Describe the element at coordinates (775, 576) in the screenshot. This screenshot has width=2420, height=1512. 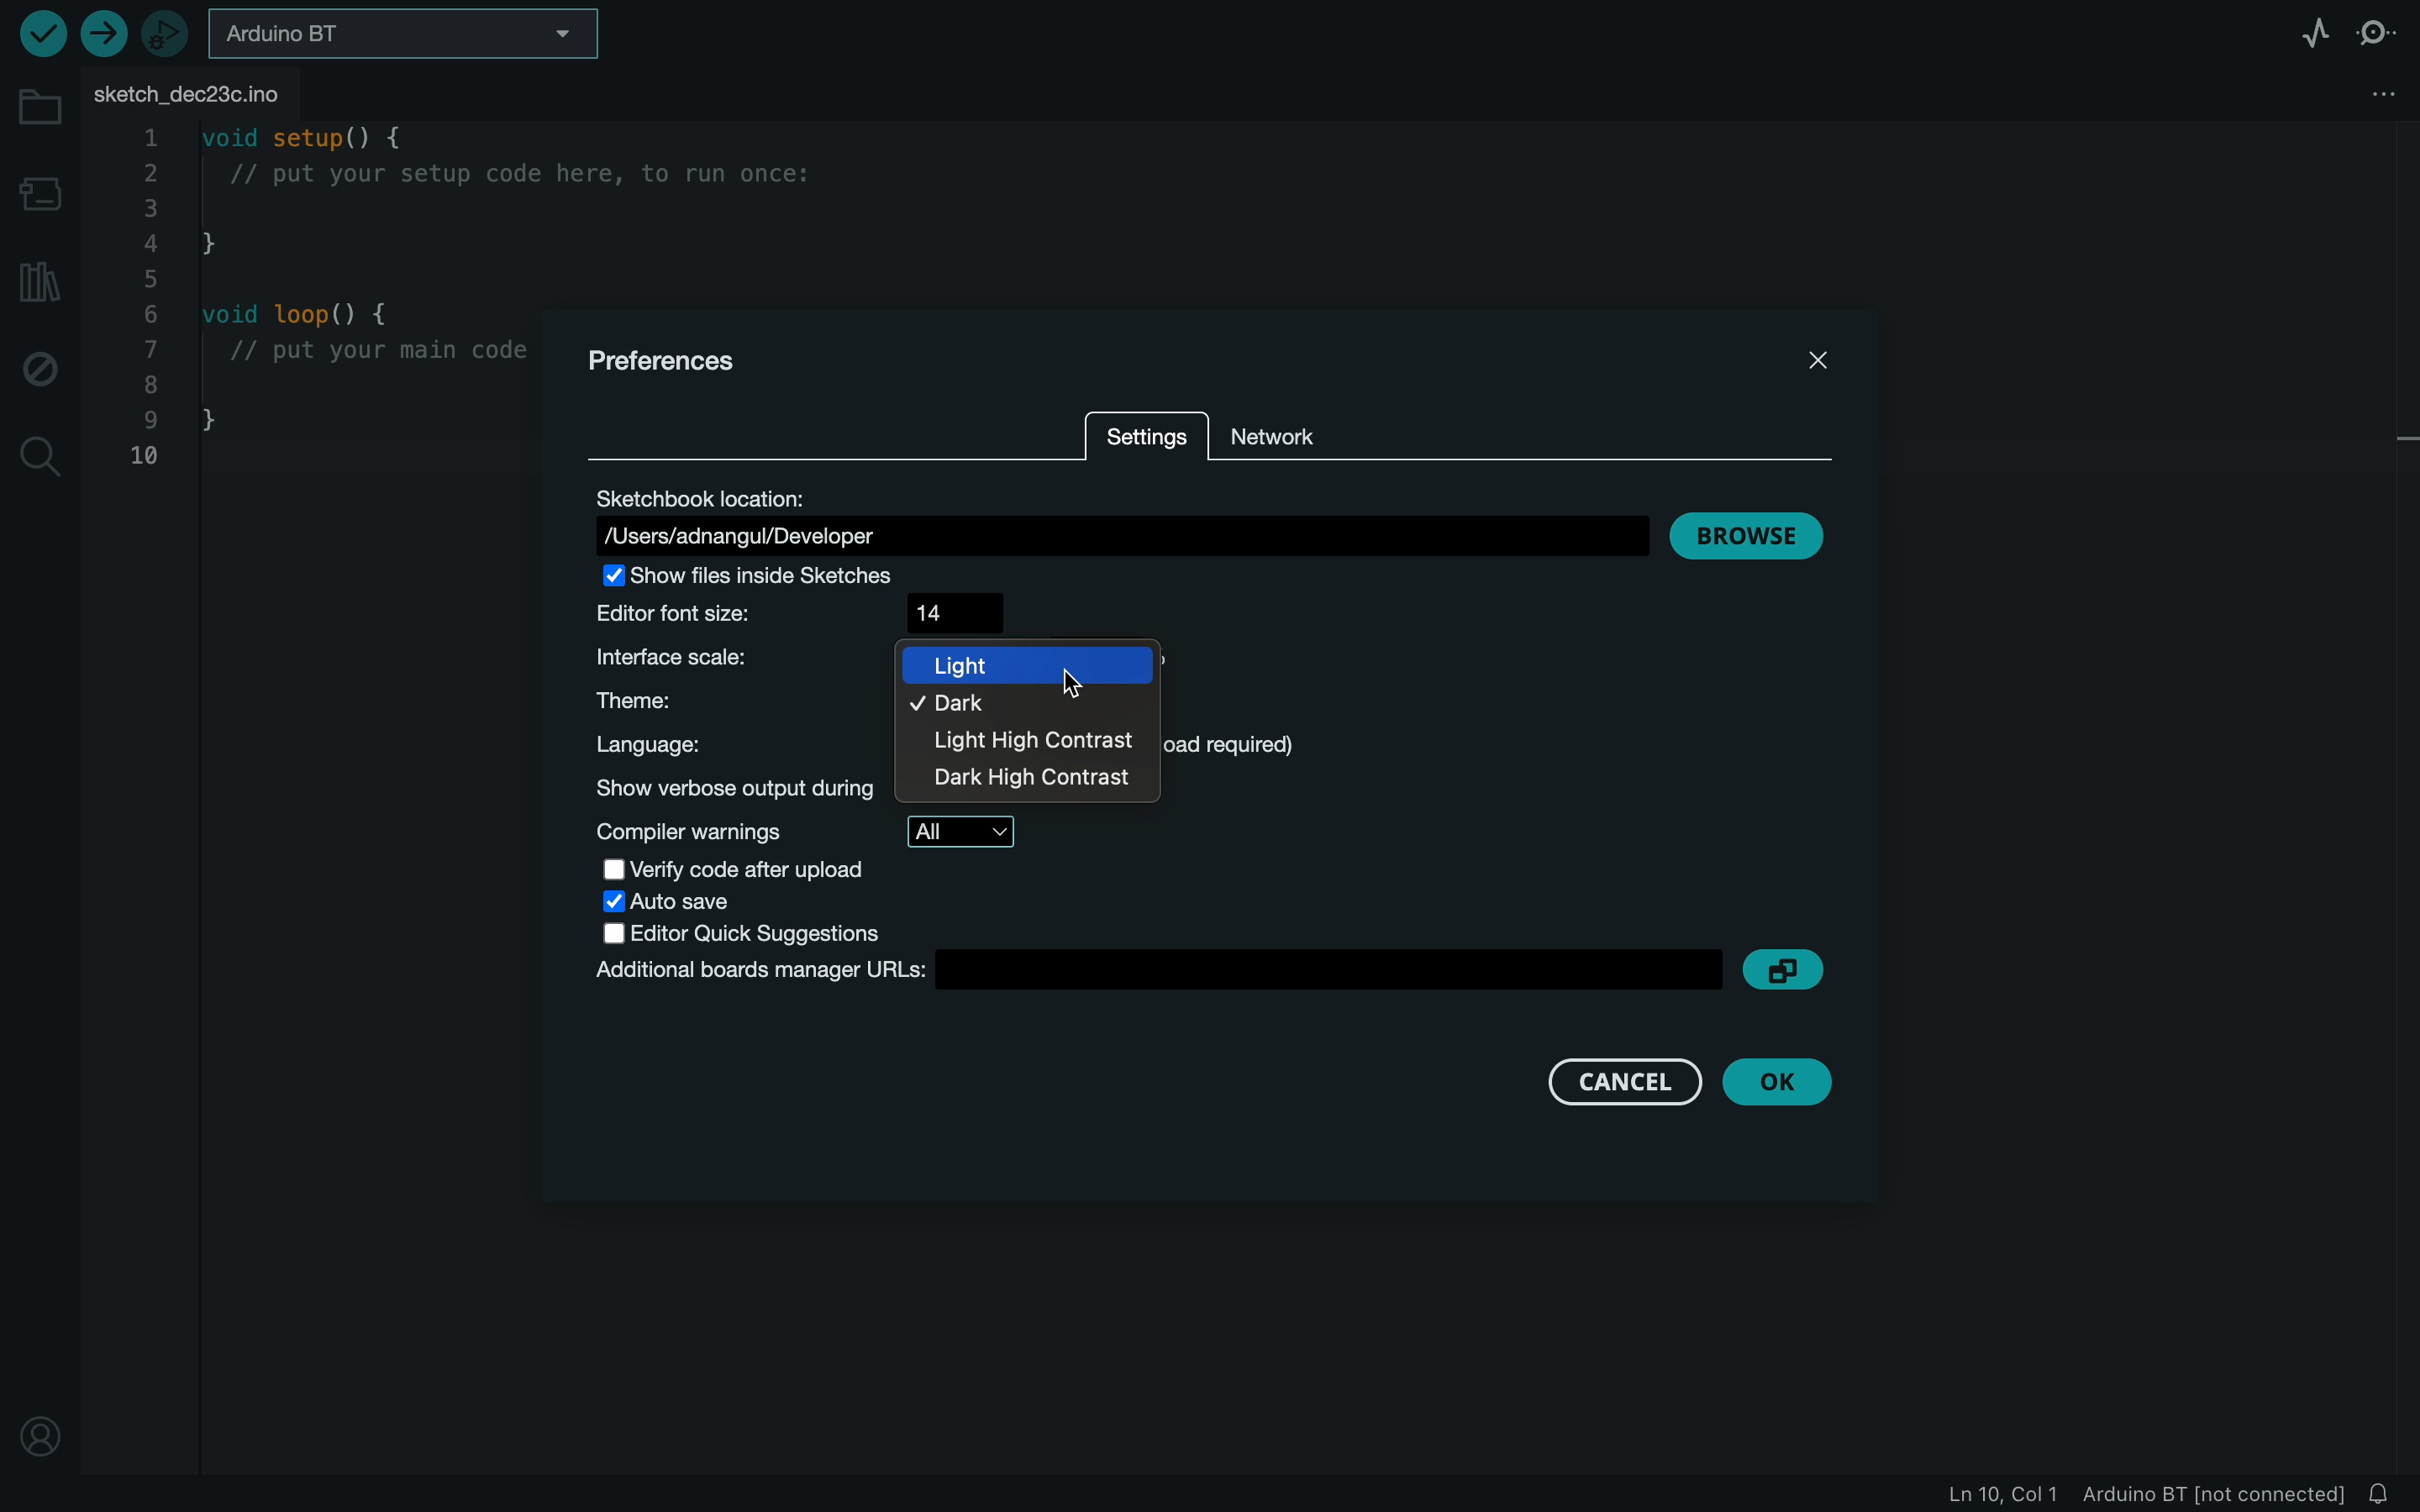
I see `show file` at that location.